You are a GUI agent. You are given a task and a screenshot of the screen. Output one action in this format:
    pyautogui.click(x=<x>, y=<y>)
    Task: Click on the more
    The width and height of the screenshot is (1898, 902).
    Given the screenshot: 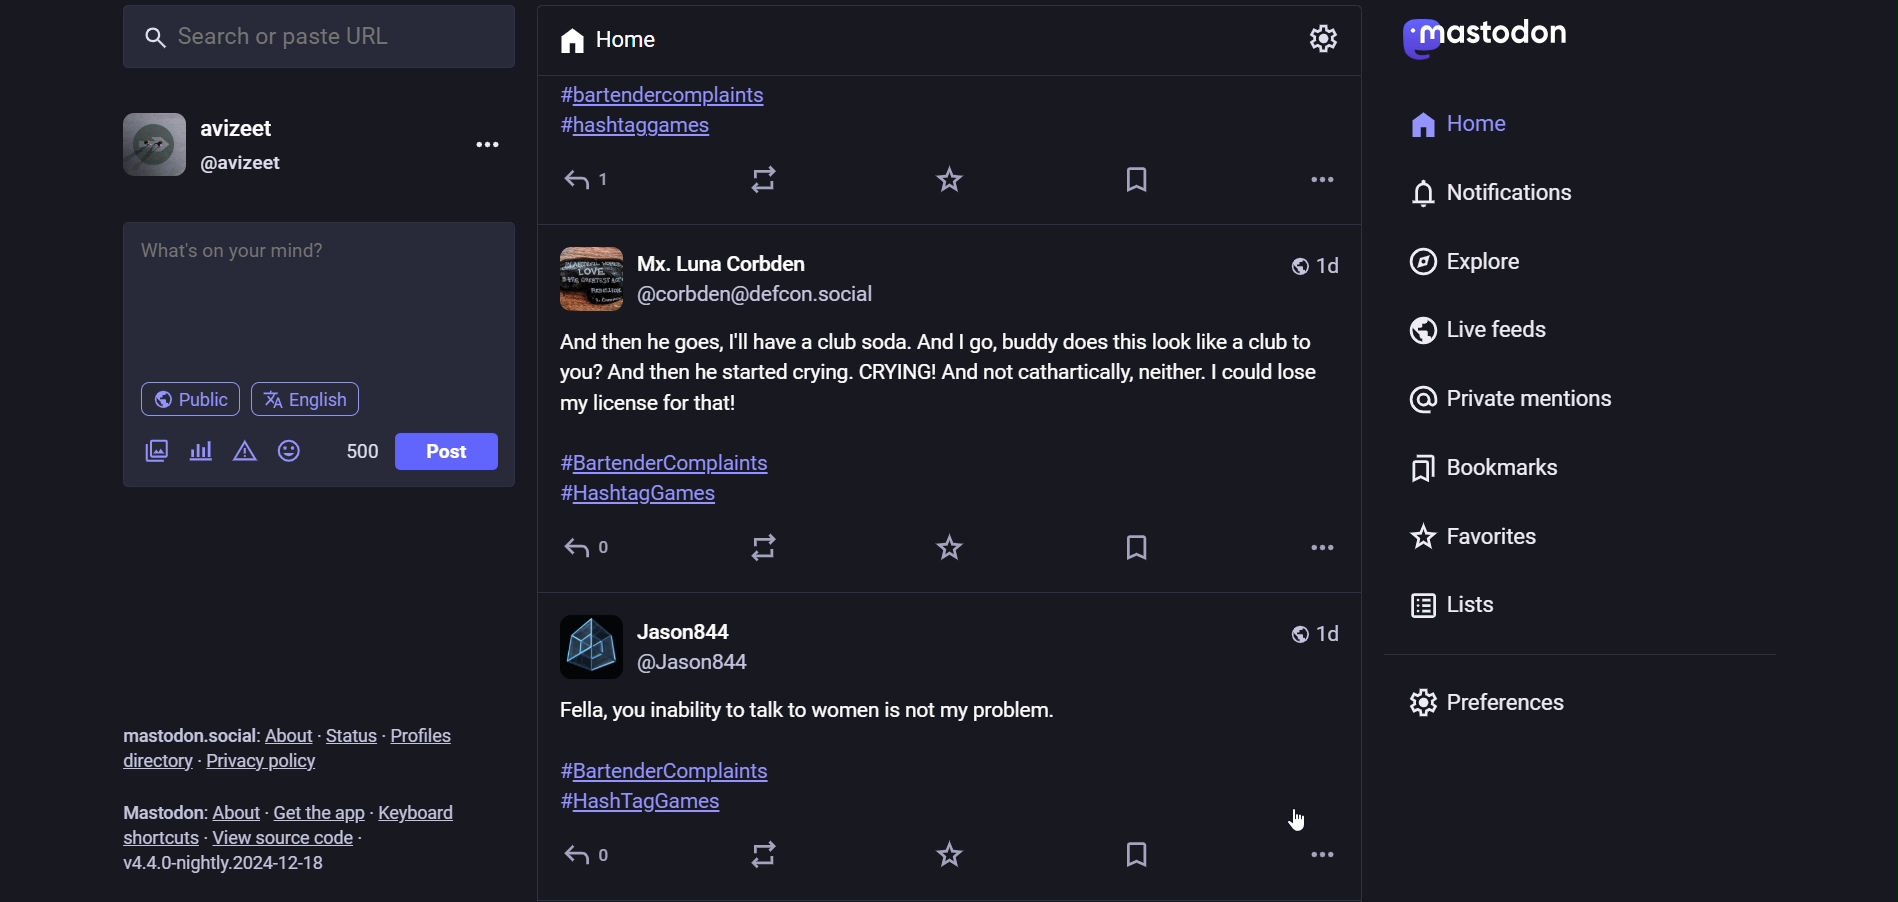 What is the action you would take?
    pyautogui.click(x=1316, y=170)
    